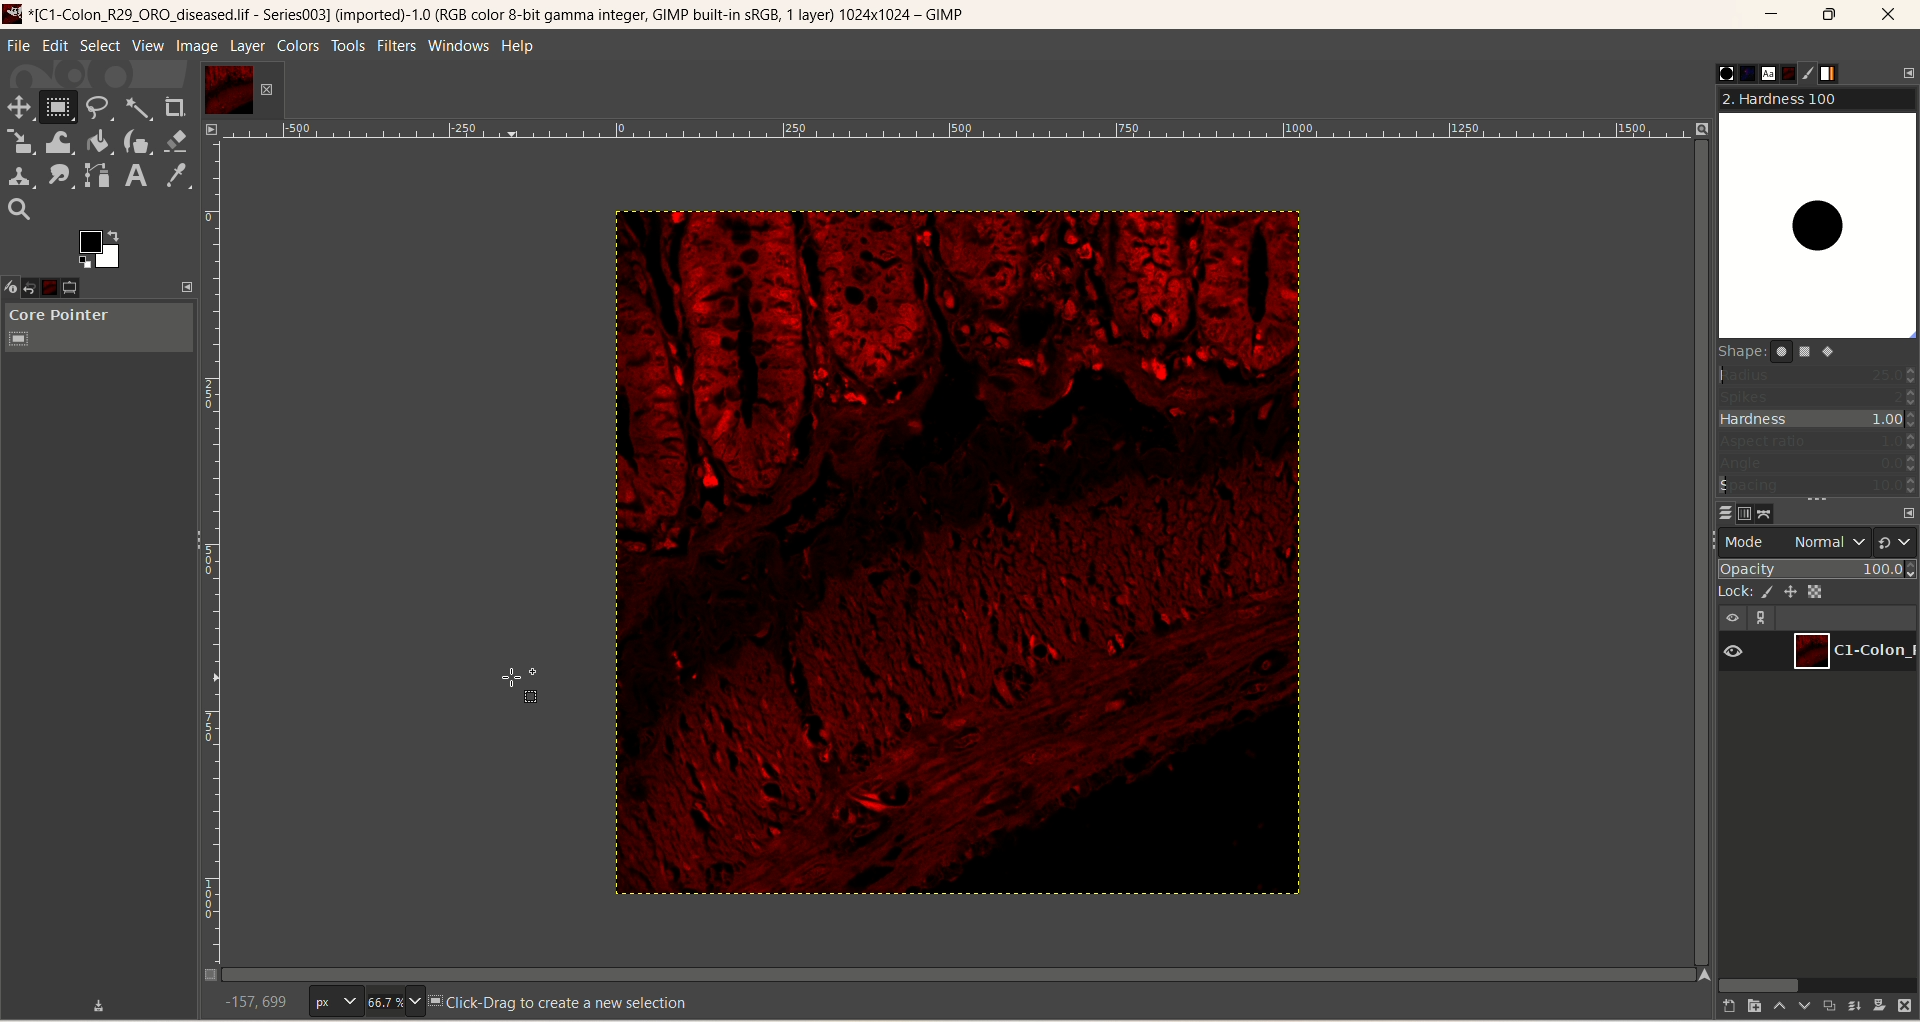 The image size is (1920, 1022). What do you see at coordinates (137, 141) in the screenshot?
I see `ink tool` at bounding box center [137, 141].